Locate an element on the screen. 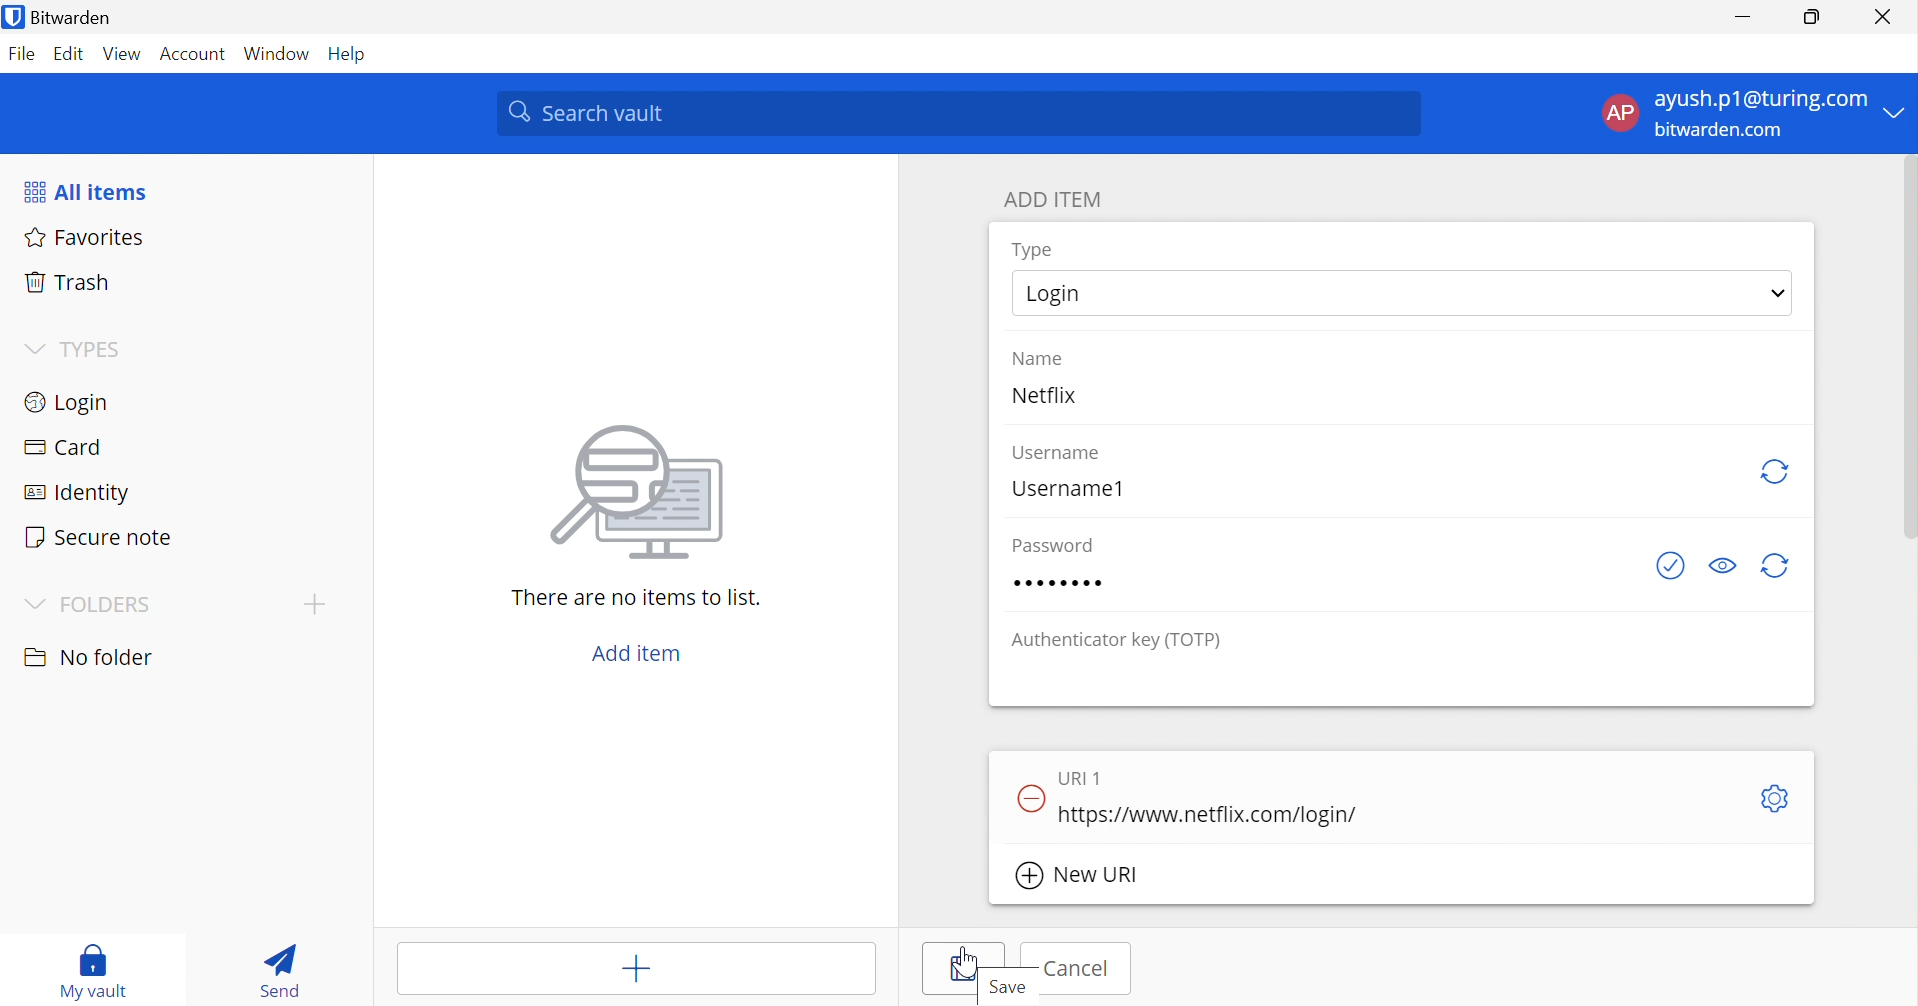 Image resolution: width=1918 pixels, height=1006 pixels. Search vault is located at coordinates (956, 114).